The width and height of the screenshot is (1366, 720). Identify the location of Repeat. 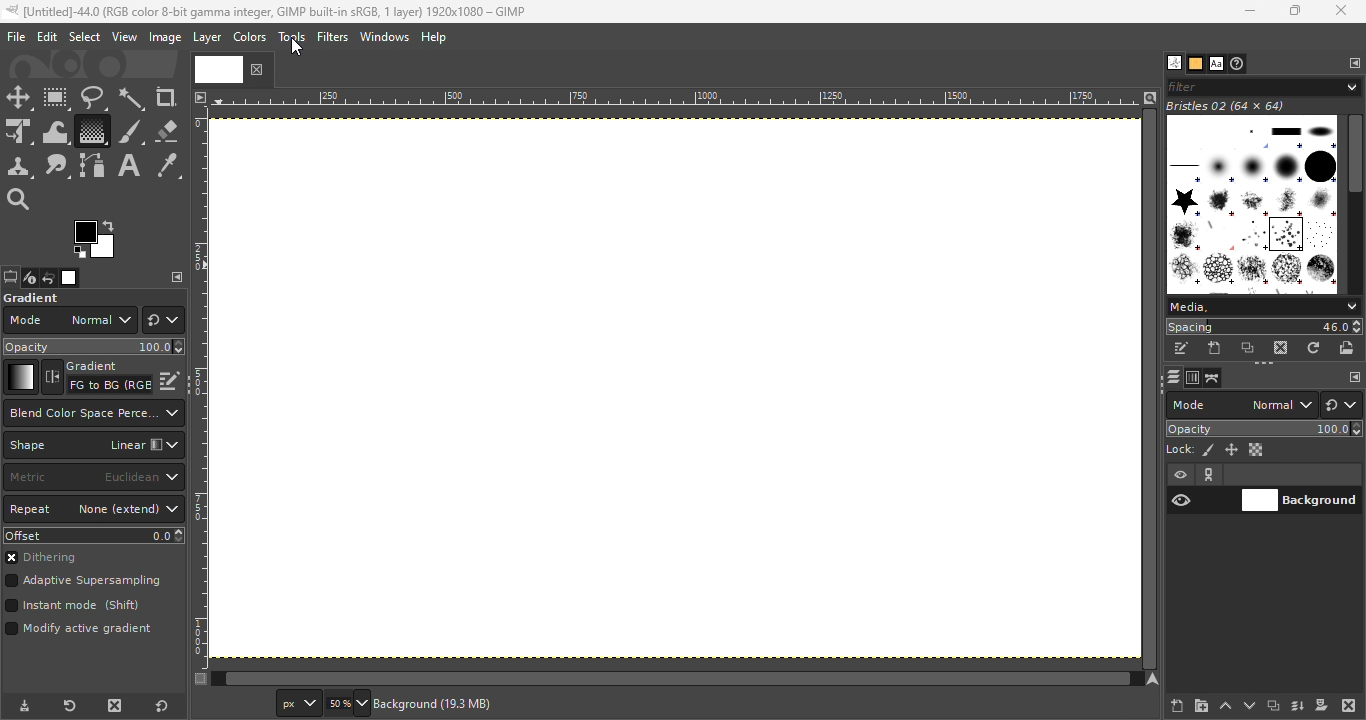
(94, 510).